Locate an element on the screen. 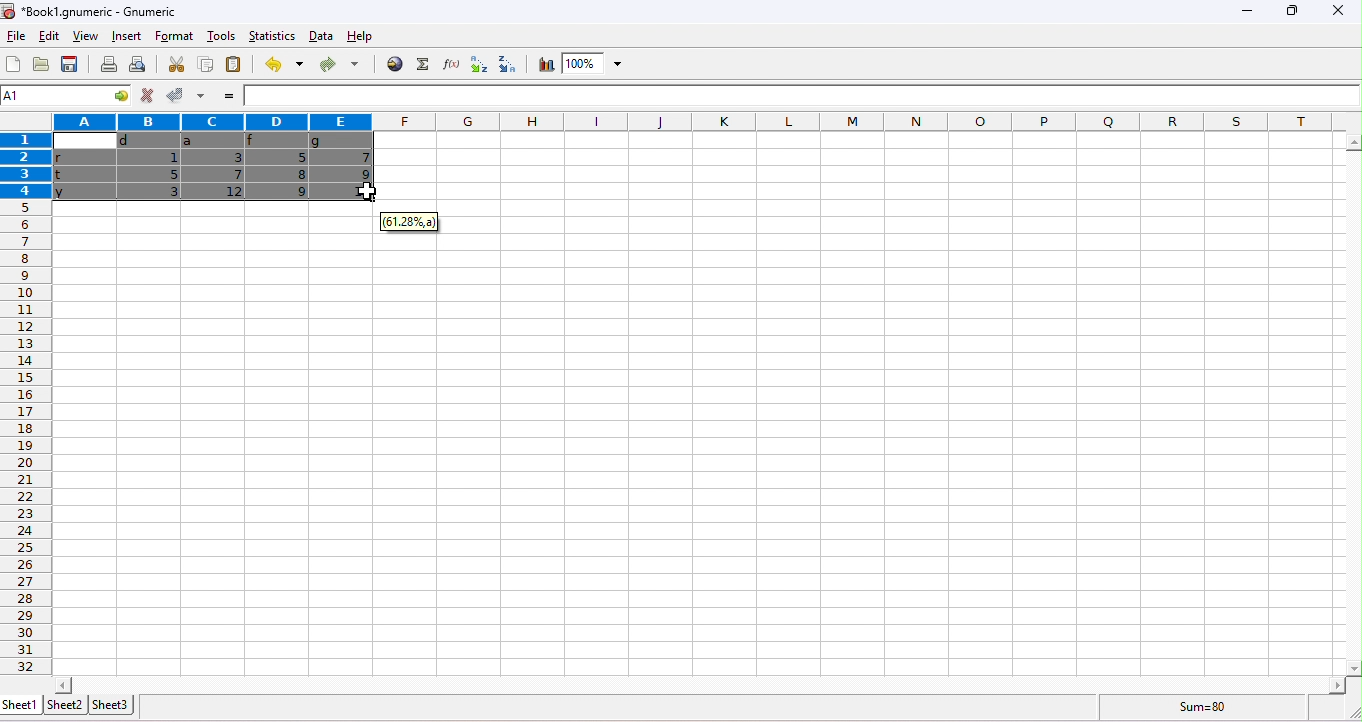 The width and height of the screenshot is (1362, 722). 61.28% is located at coordinates (407, 221).